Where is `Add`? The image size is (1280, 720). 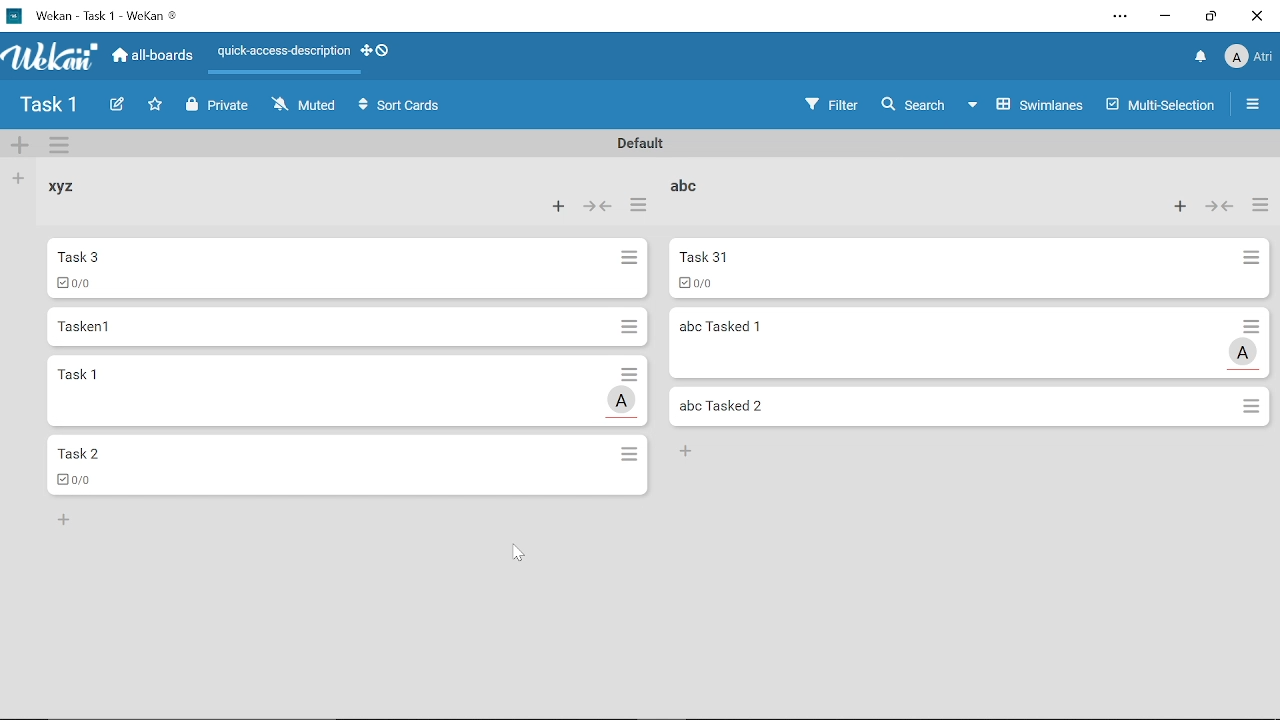
Add is located at coordinates (19, 142).